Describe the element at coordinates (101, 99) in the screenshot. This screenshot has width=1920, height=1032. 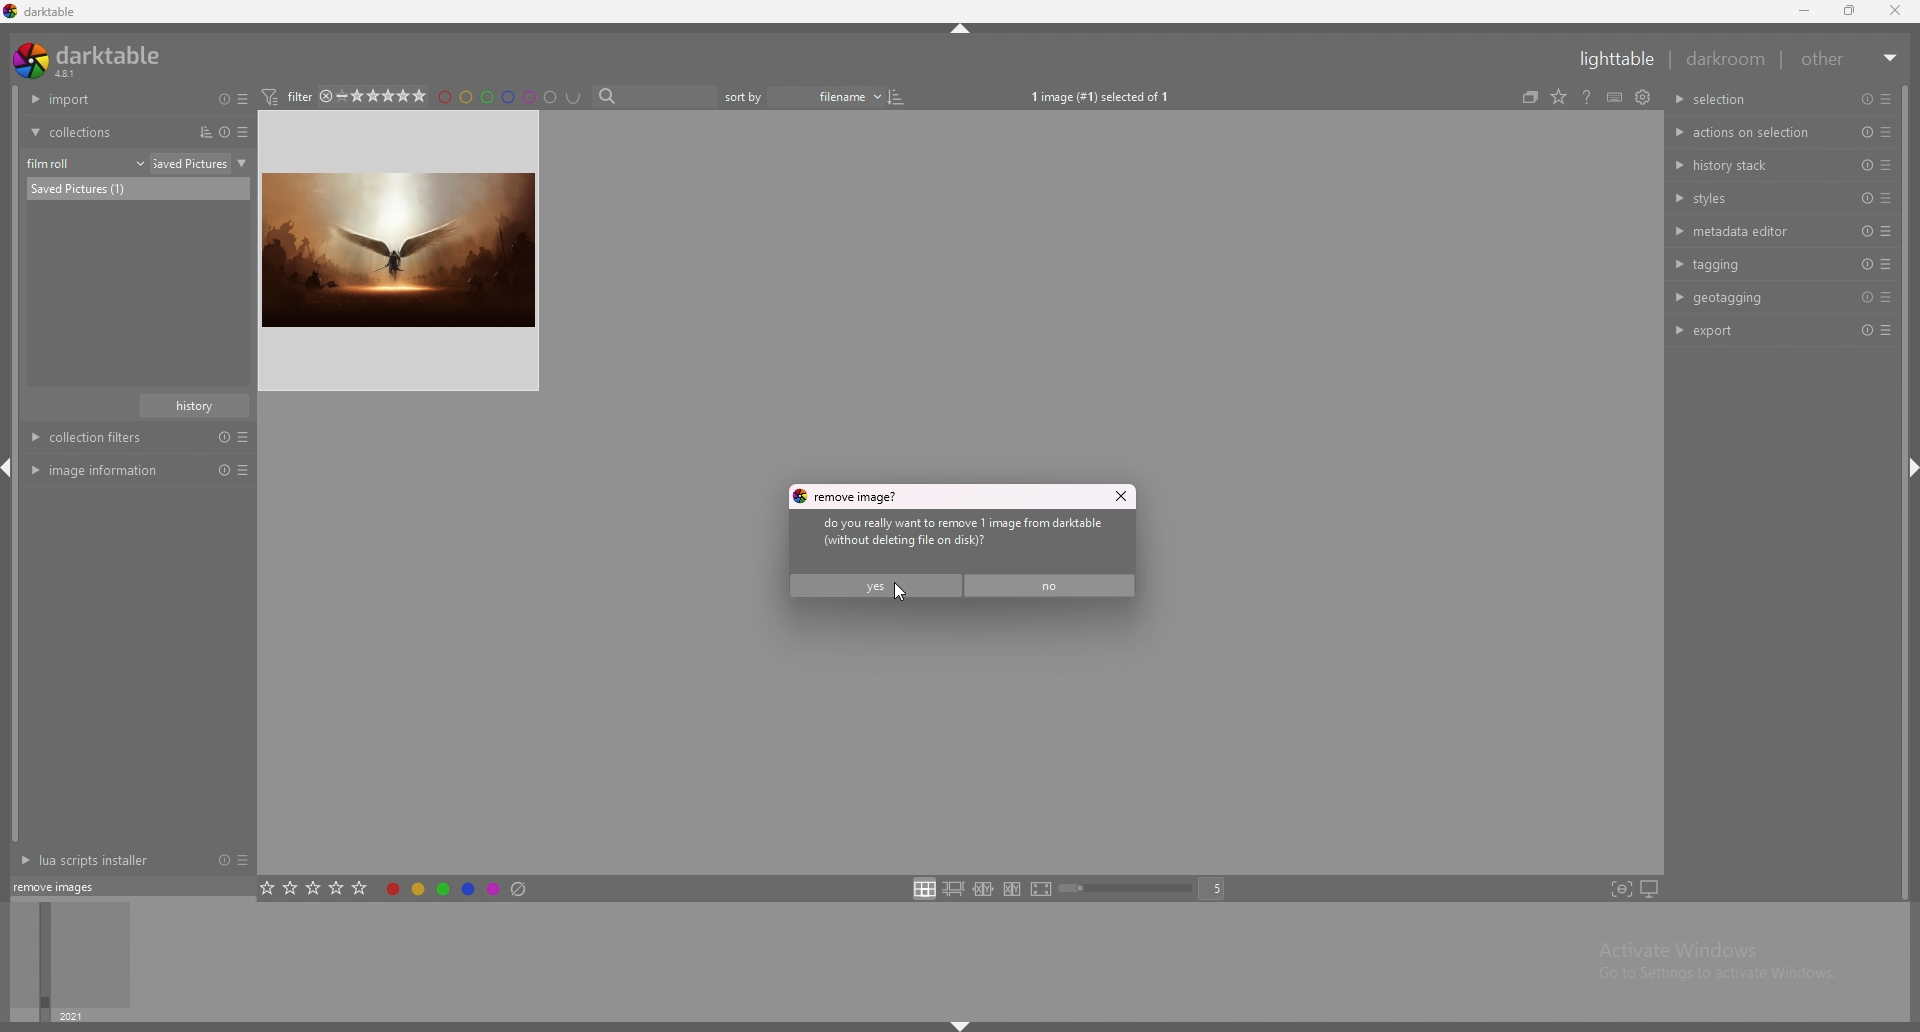
I see `import` at that location.